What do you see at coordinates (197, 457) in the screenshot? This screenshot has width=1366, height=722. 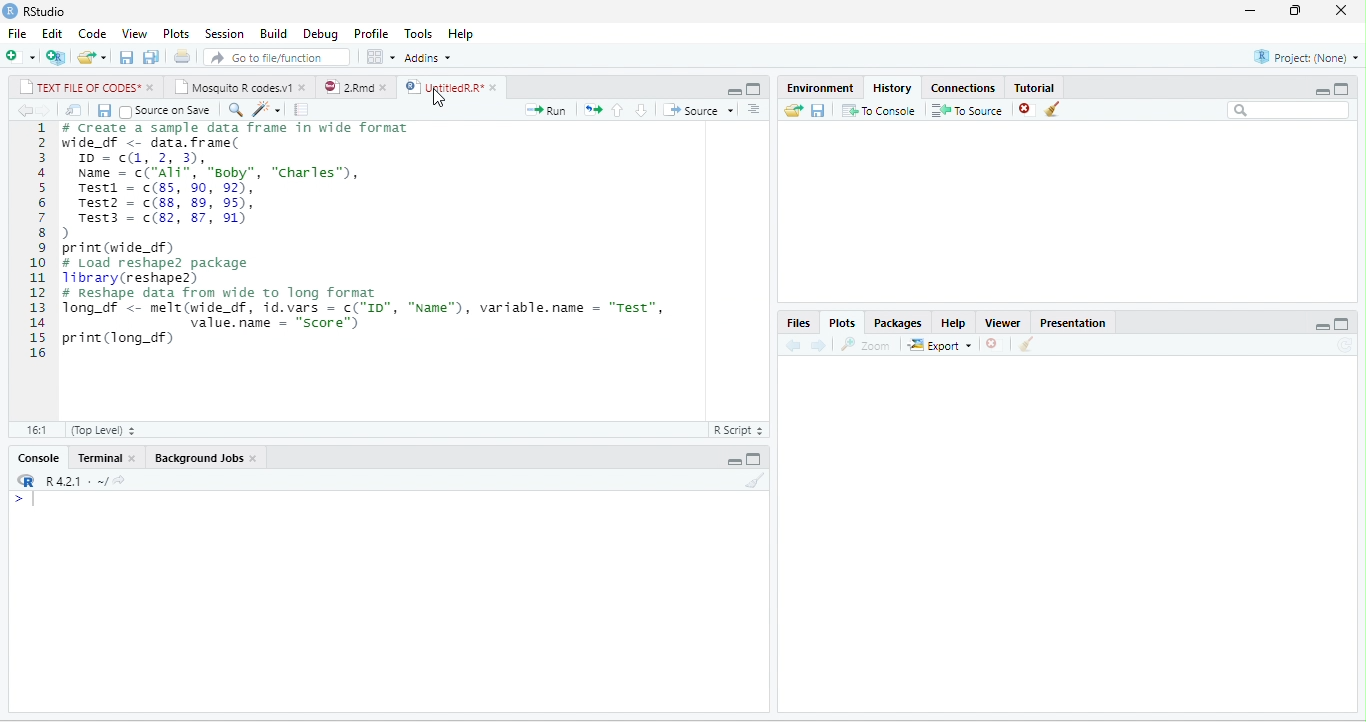 I see `Background Jobs` at bounding box center [197, 457].